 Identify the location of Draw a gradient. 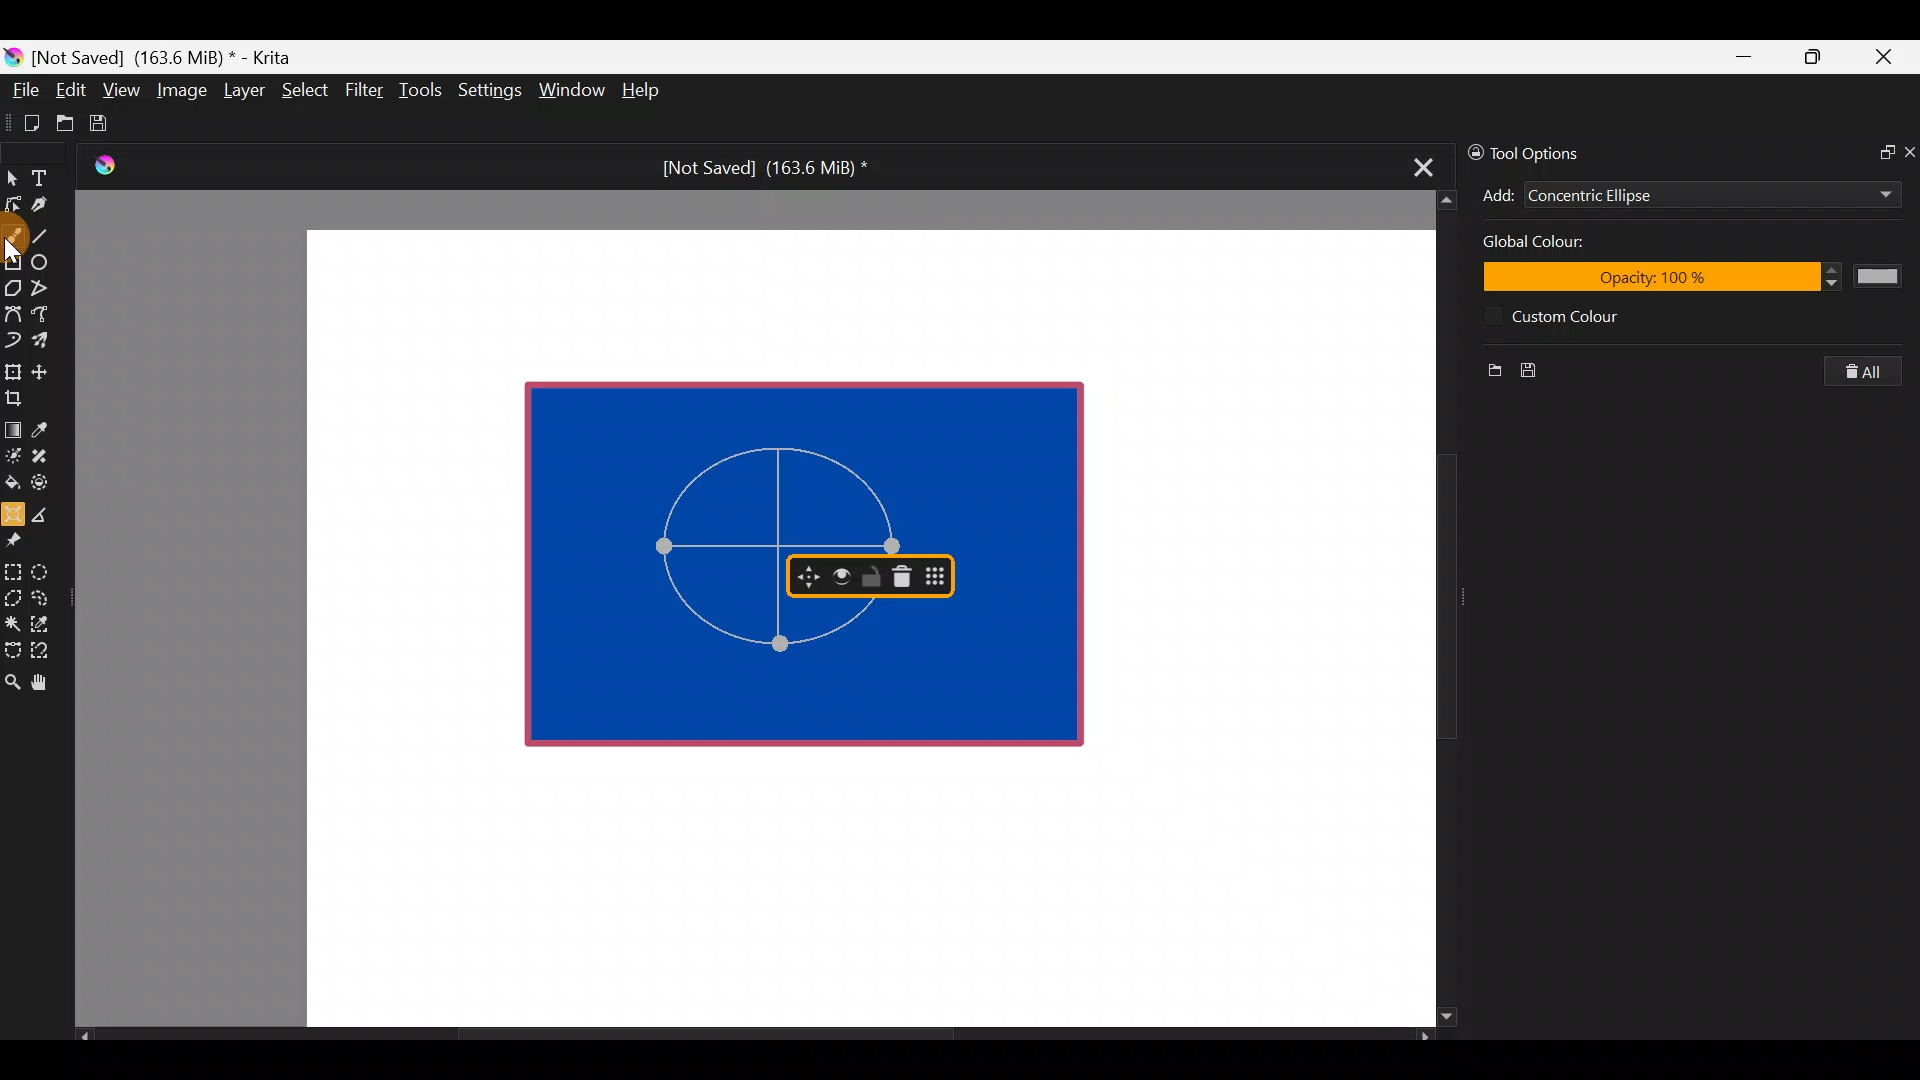
(12, 424).